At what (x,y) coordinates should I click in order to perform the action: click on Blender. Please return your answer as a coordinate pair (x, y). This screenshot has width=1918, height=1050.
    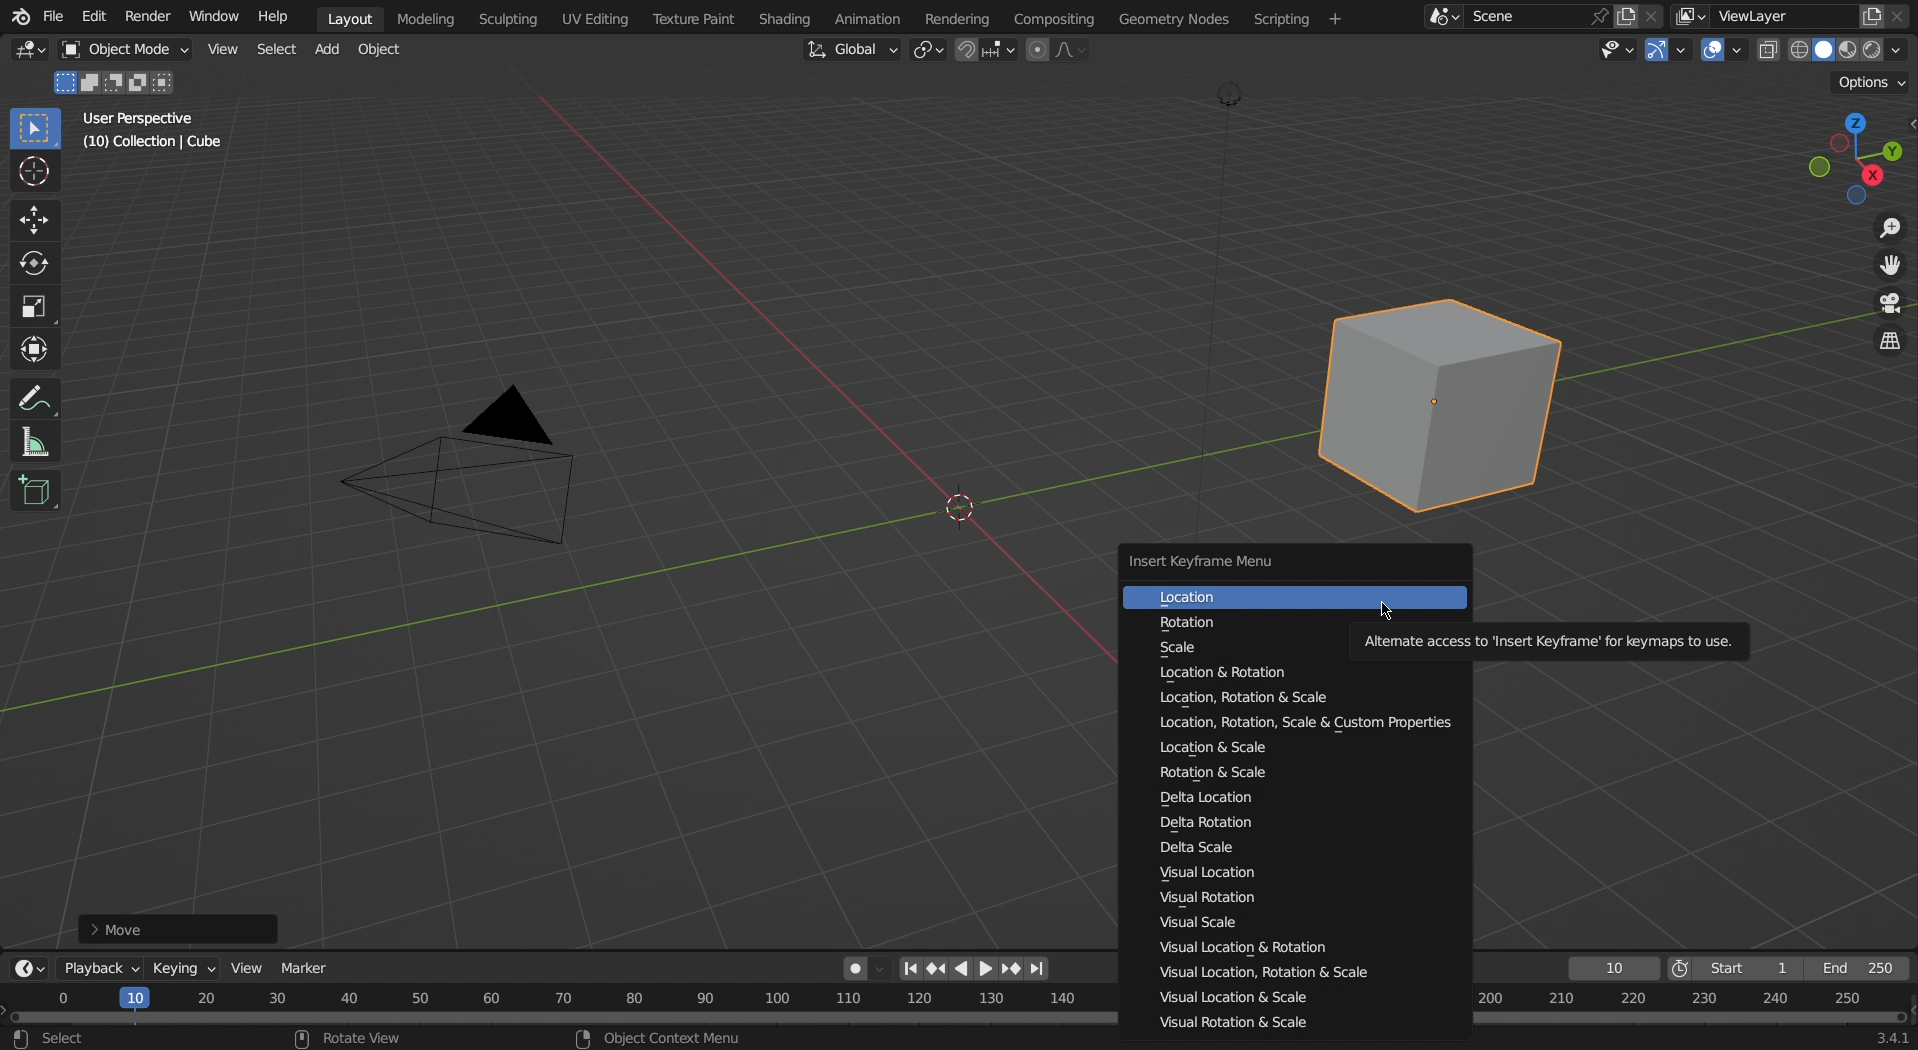
    Looking at the image, I should click on (17, 15).